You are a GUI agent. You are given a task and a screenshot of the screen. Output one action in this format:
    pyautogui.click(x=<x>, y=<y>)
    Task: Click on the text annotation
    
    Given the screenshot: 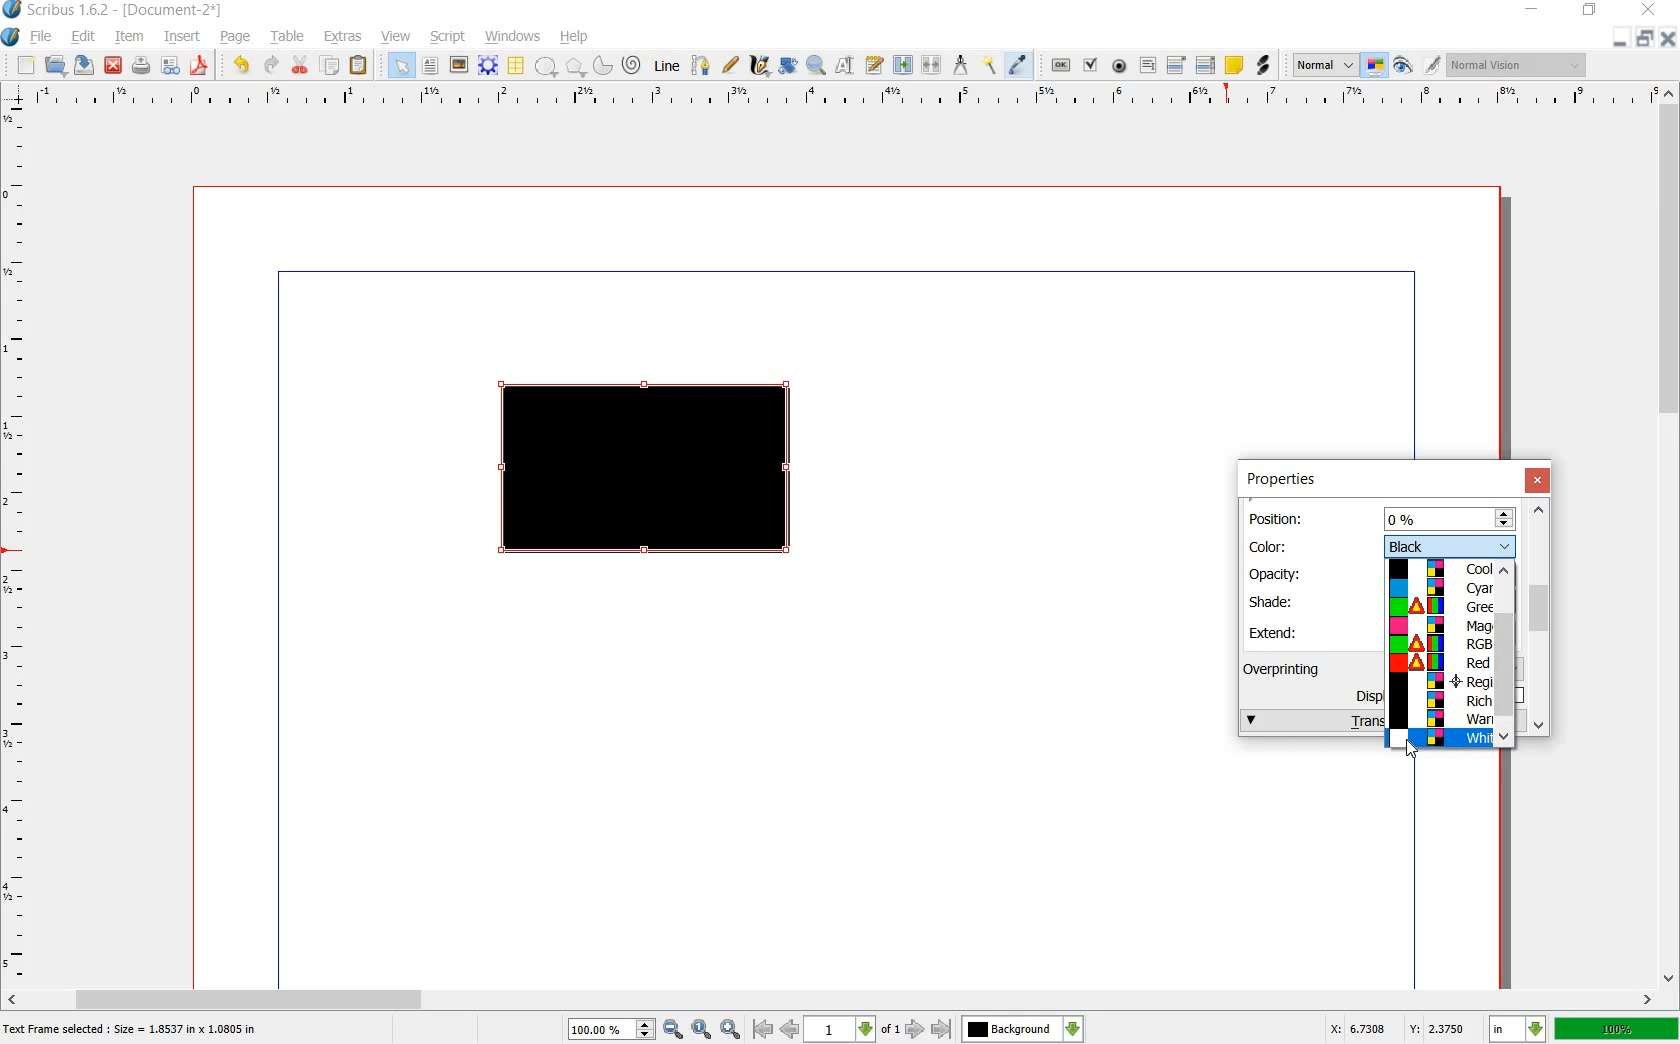 What is the action you would take?
    pyautogui.click(x=1234, y=65)
    